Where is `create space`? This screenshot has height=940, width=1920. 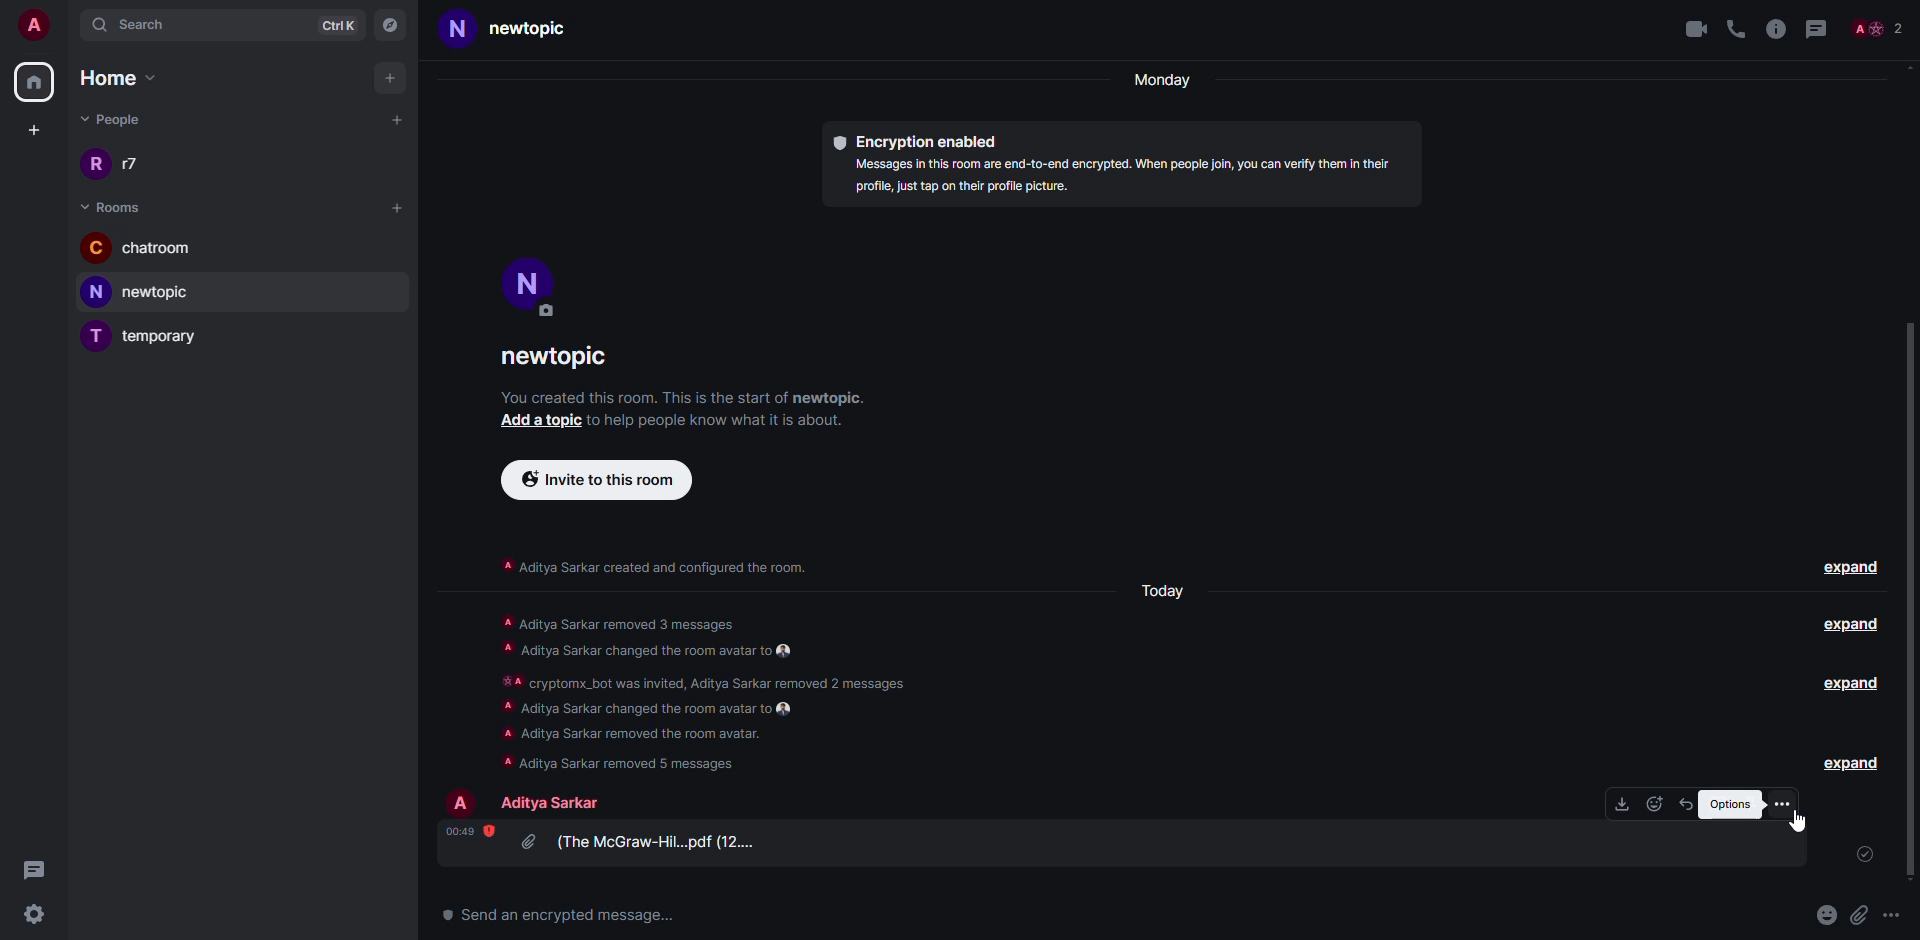
create space is located at coordinates (31, 129).